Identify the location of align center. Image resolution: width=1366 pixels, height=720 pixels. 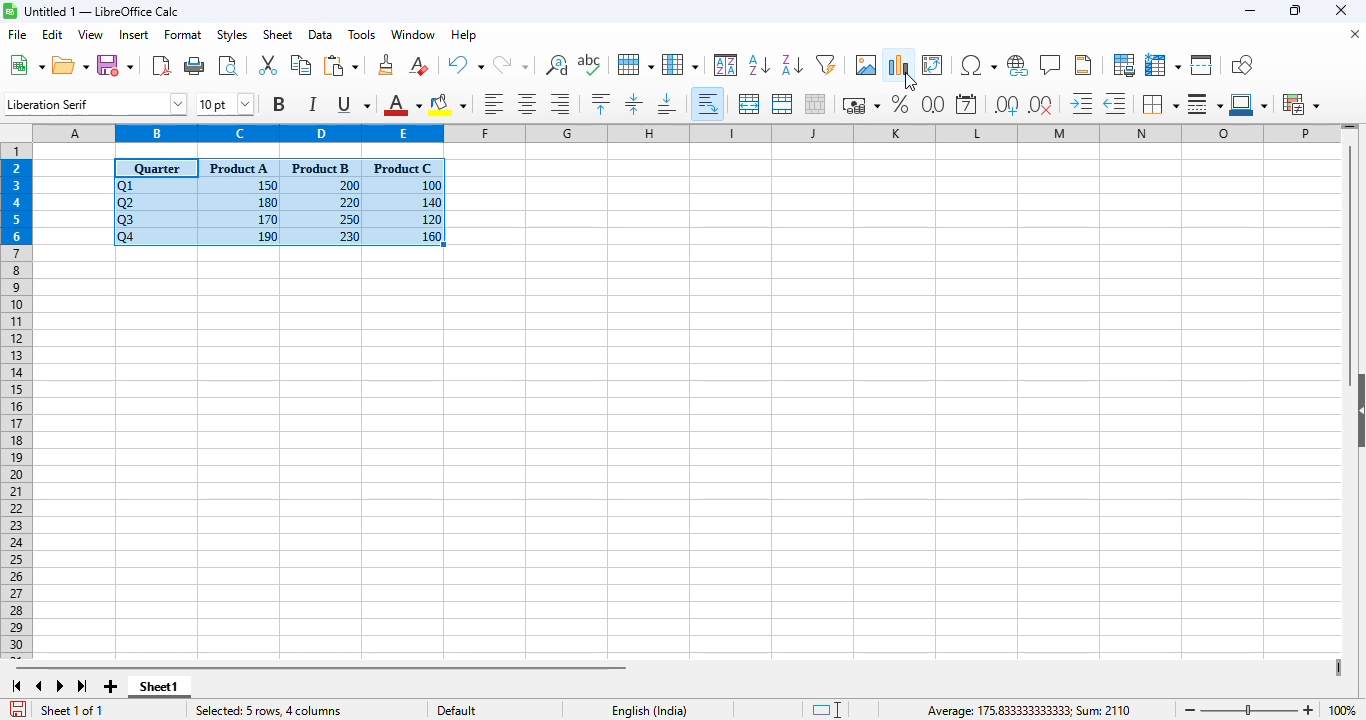
(528, 104).